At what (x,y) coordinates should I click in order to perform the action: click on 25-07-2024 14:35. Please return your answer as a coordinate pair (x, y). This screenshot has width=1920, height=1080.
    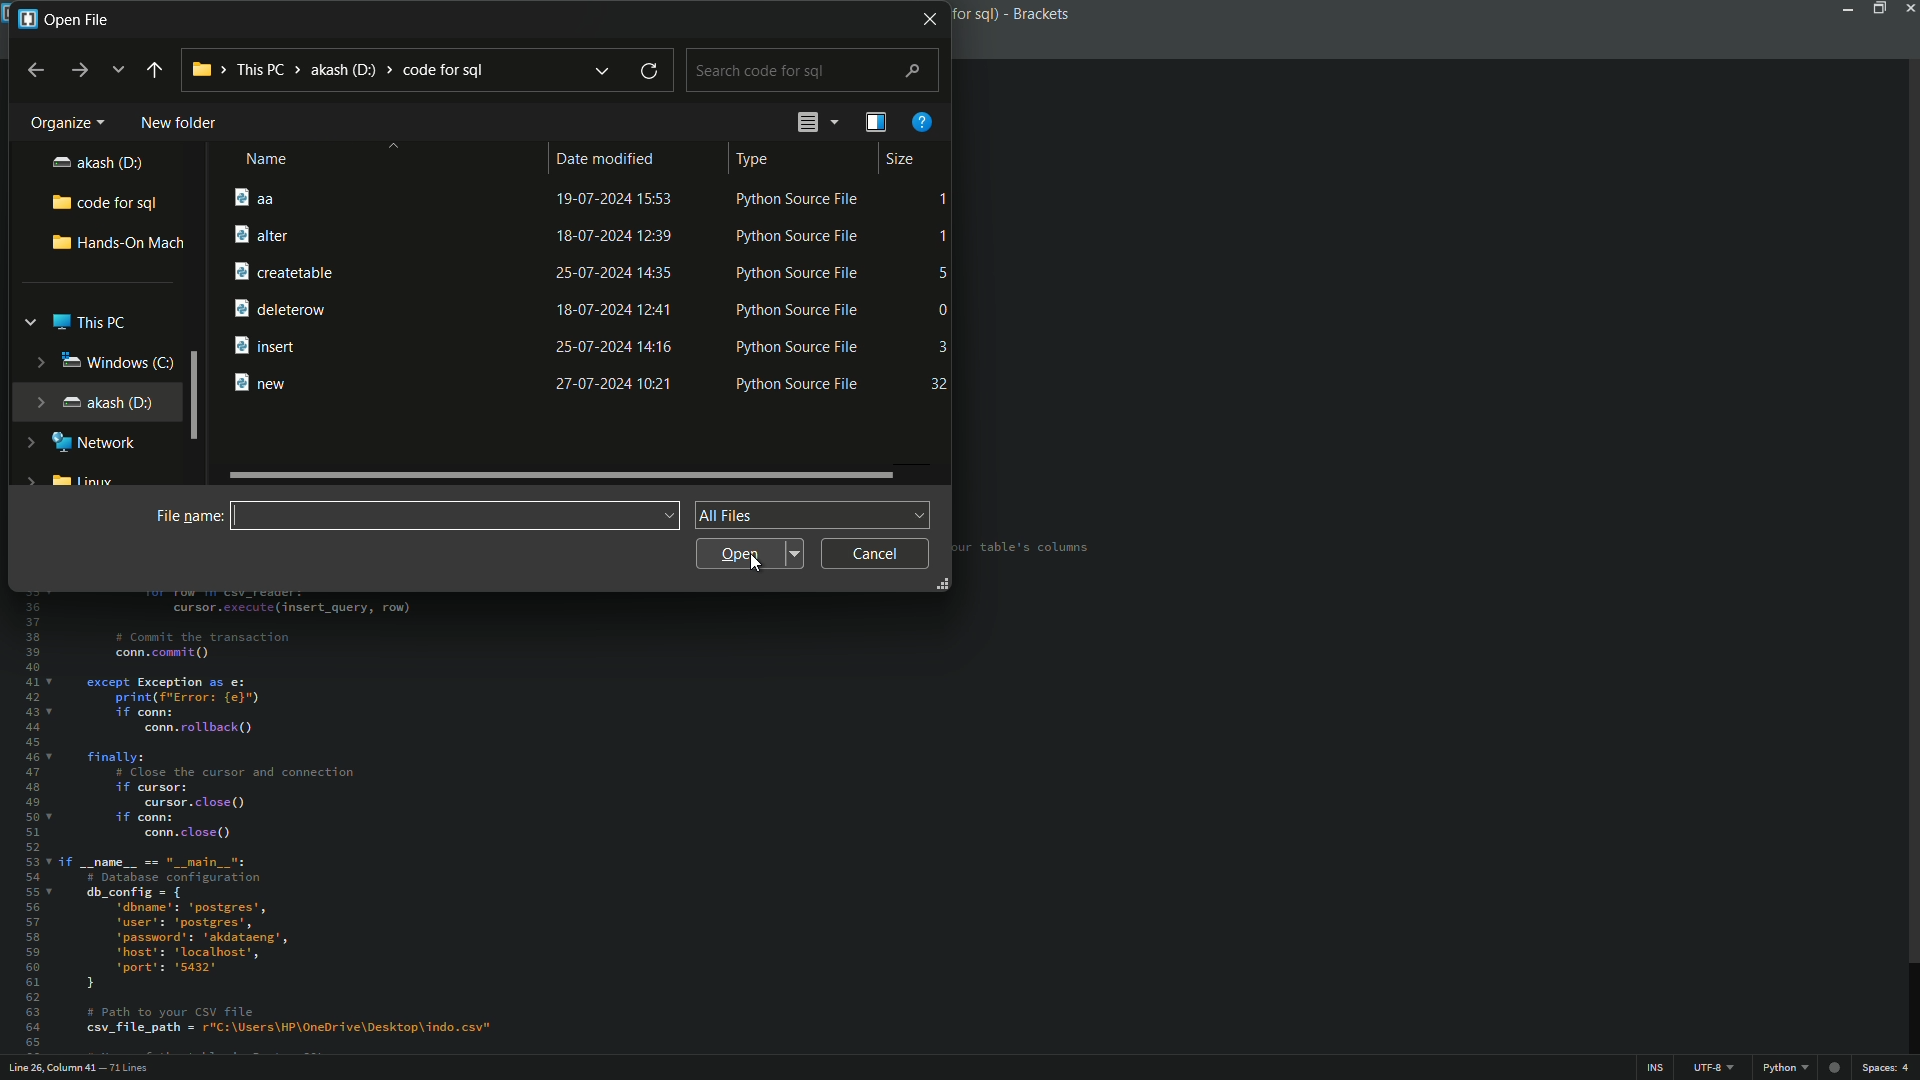
    Looking at the image, I should click on (614, 273).